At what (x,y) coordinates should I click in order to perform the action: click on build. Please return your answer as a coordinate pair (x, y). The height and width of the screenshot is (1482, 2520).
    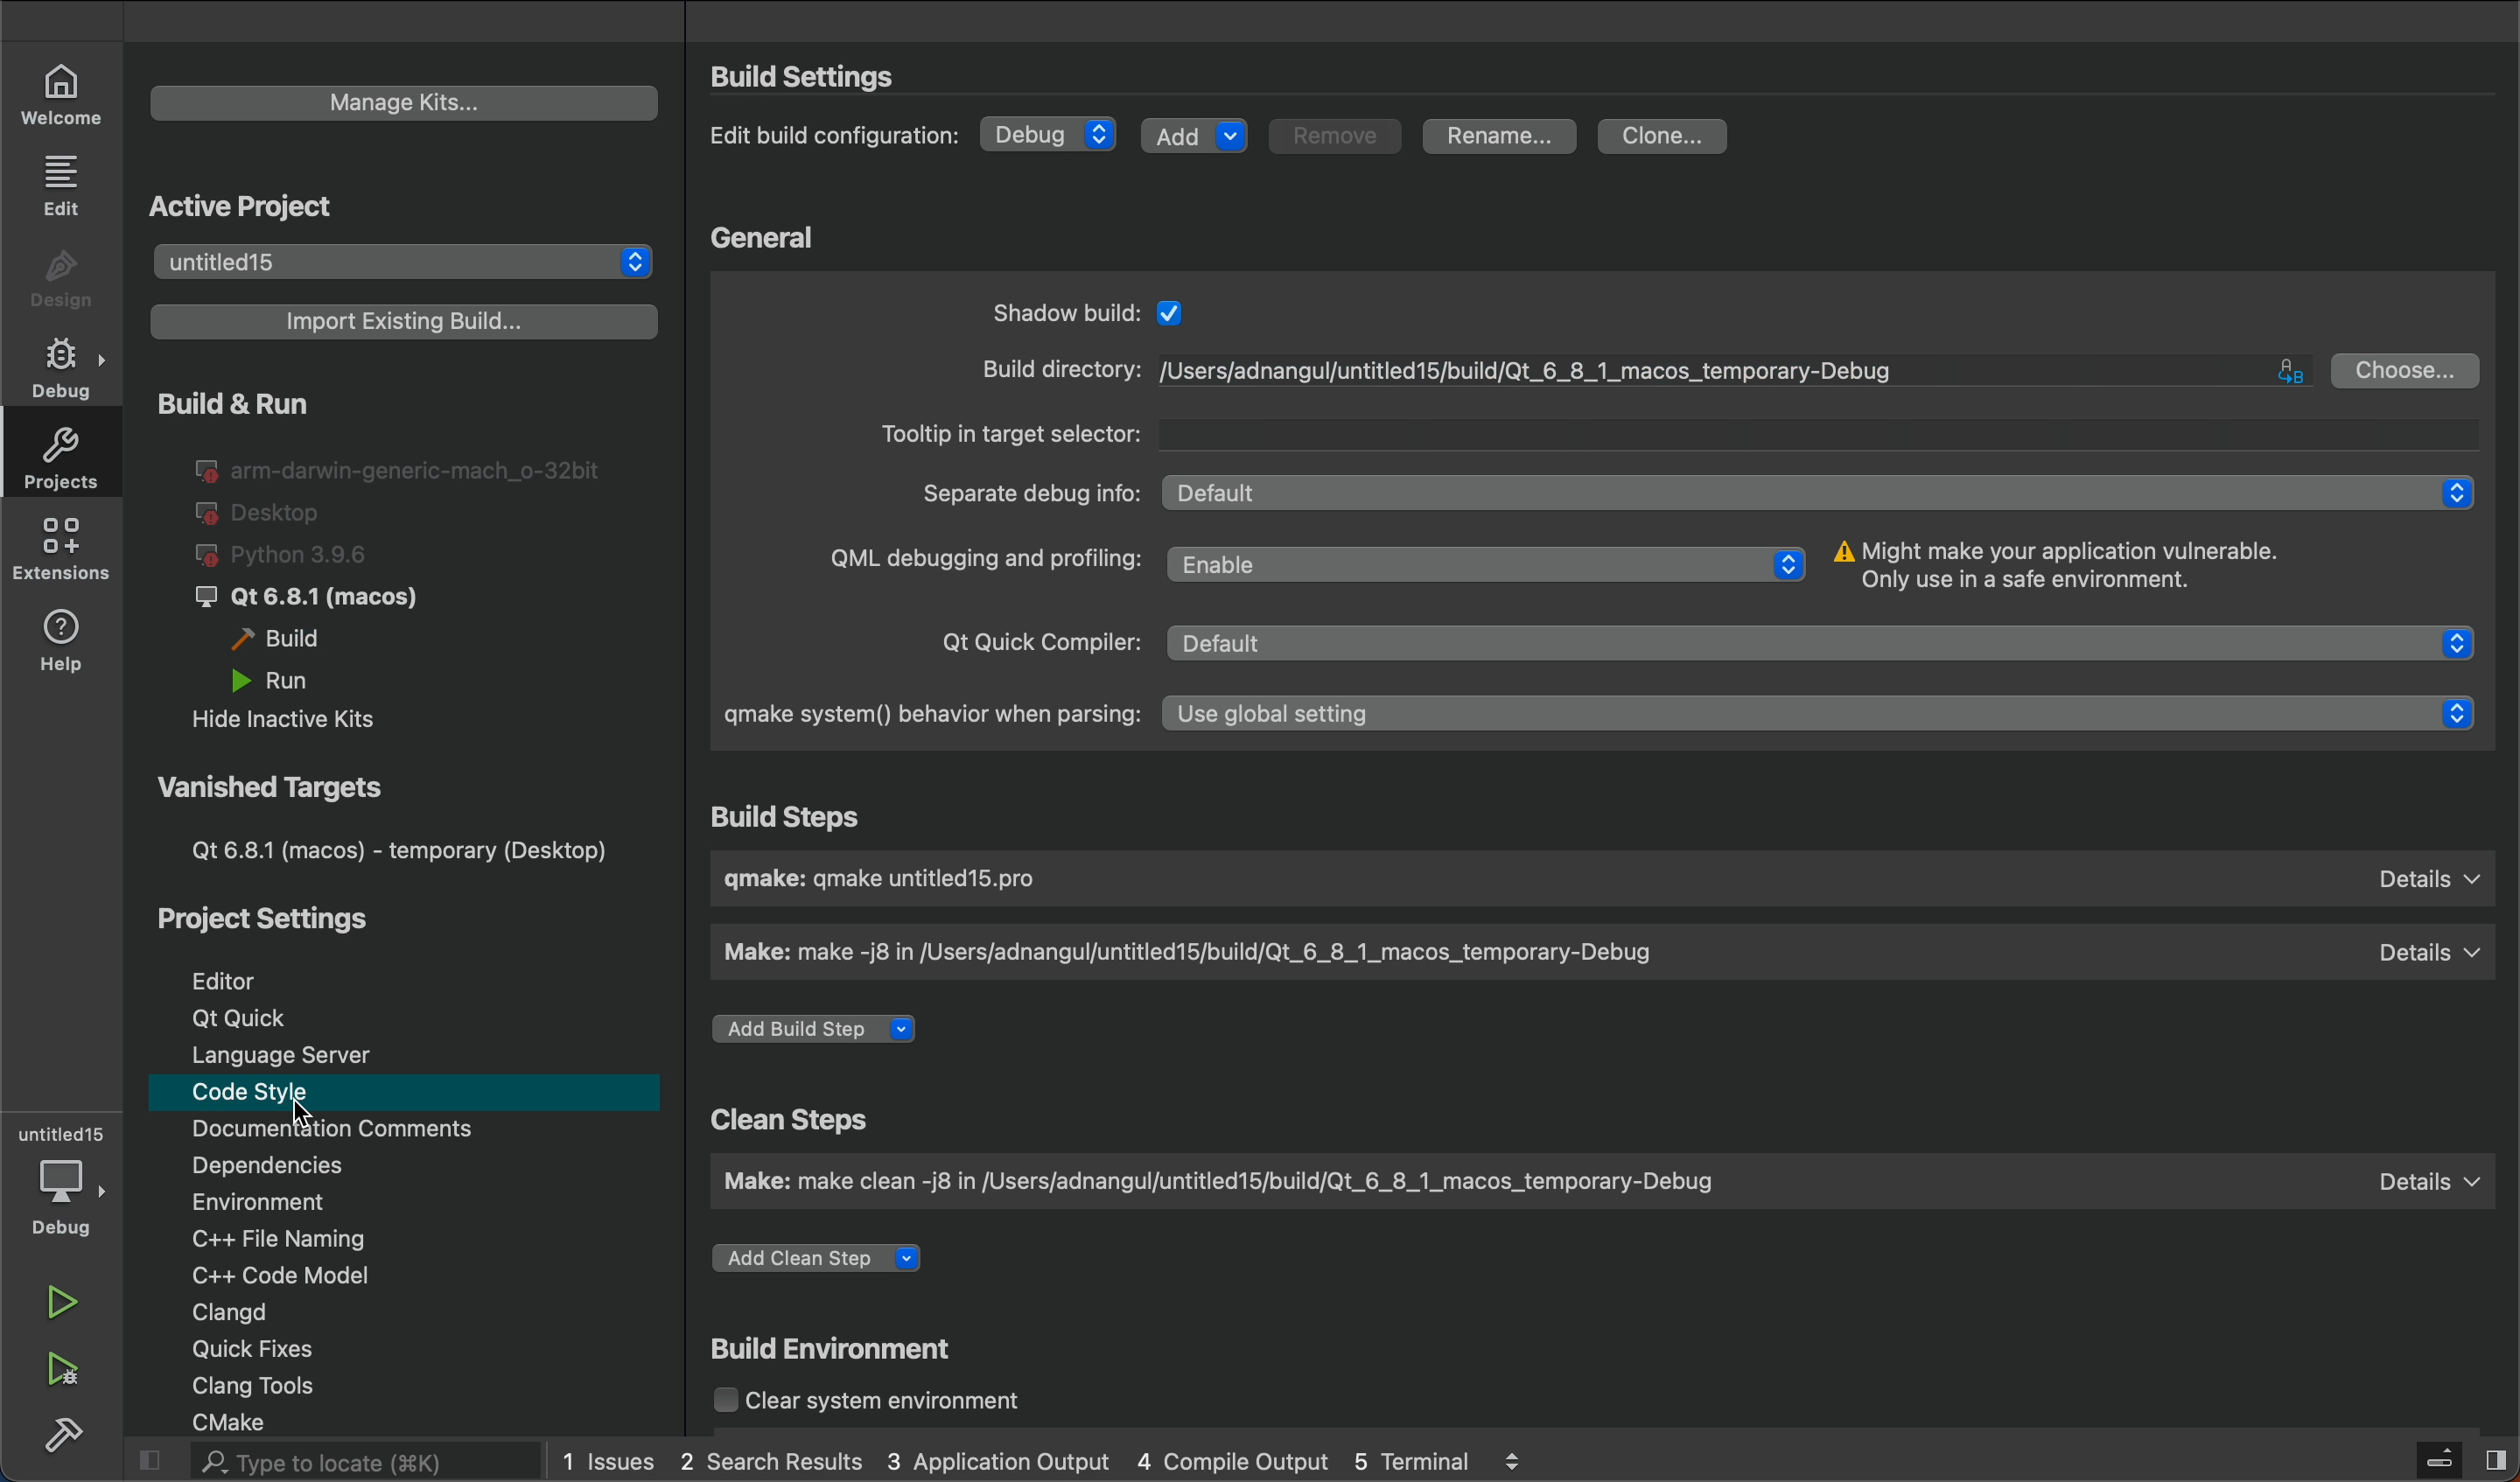
    Looking at the image, I should click on (65, 1439).